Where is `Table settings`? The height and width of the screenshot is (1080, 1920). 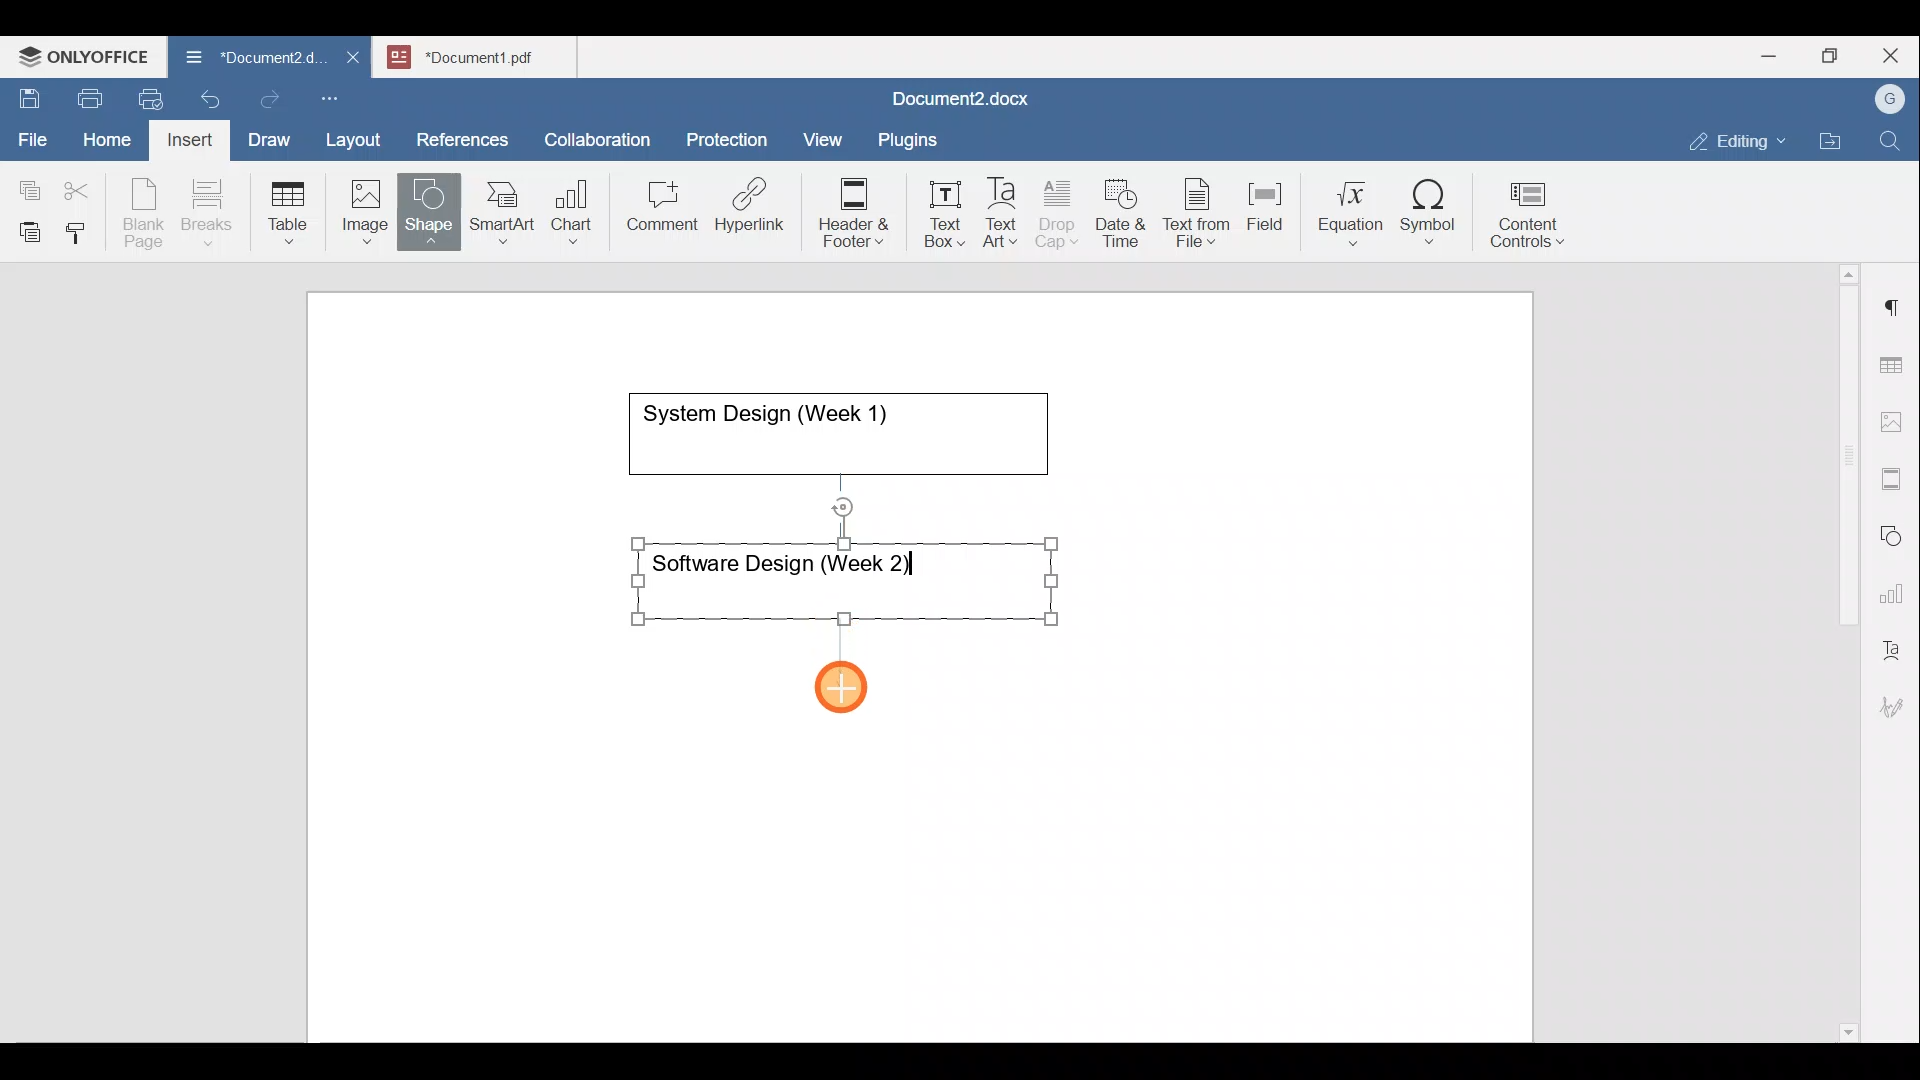
Table settings is located at coordinates (1895, 363).